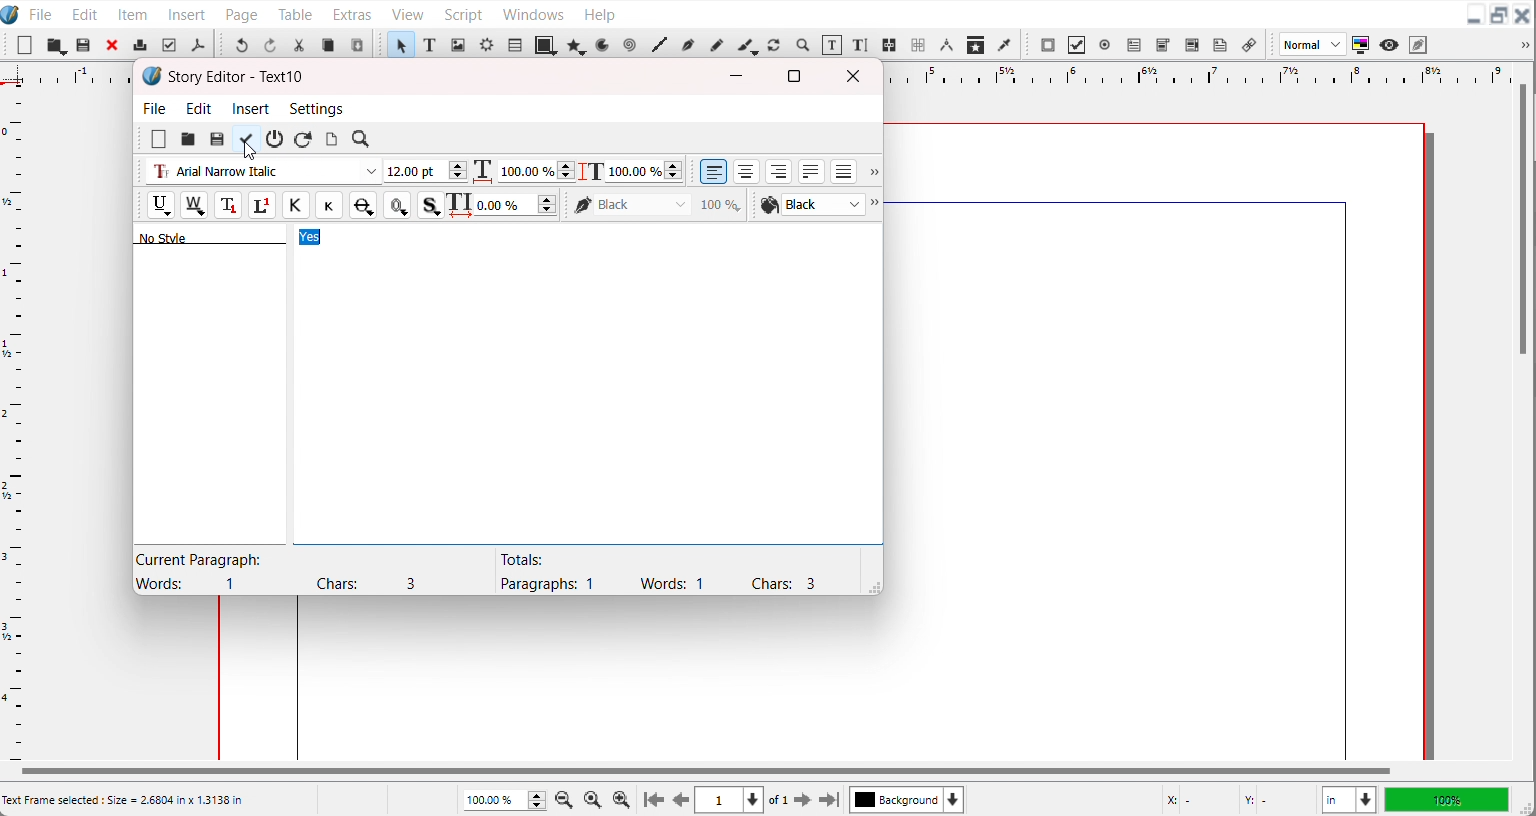  I want to click on Shadowed Text, so click(431, 205).